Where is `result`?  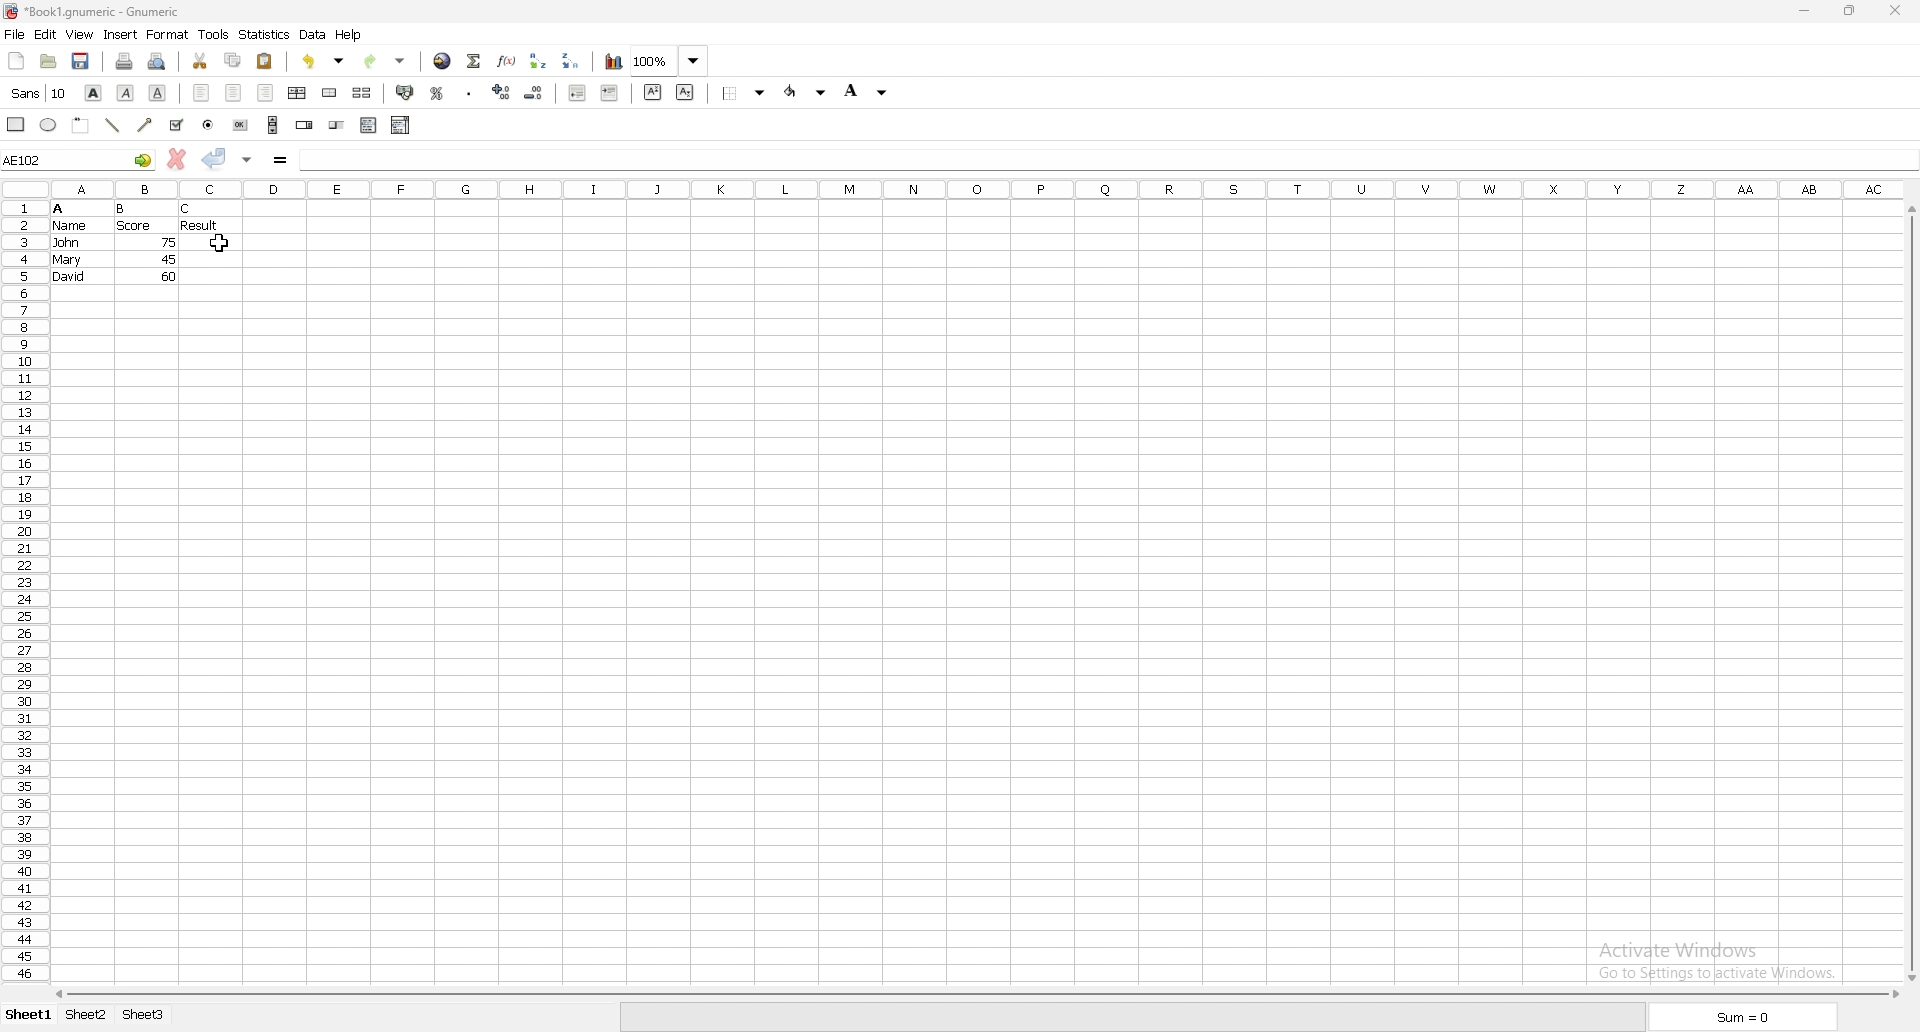
result is located at coordinates (199, 225).